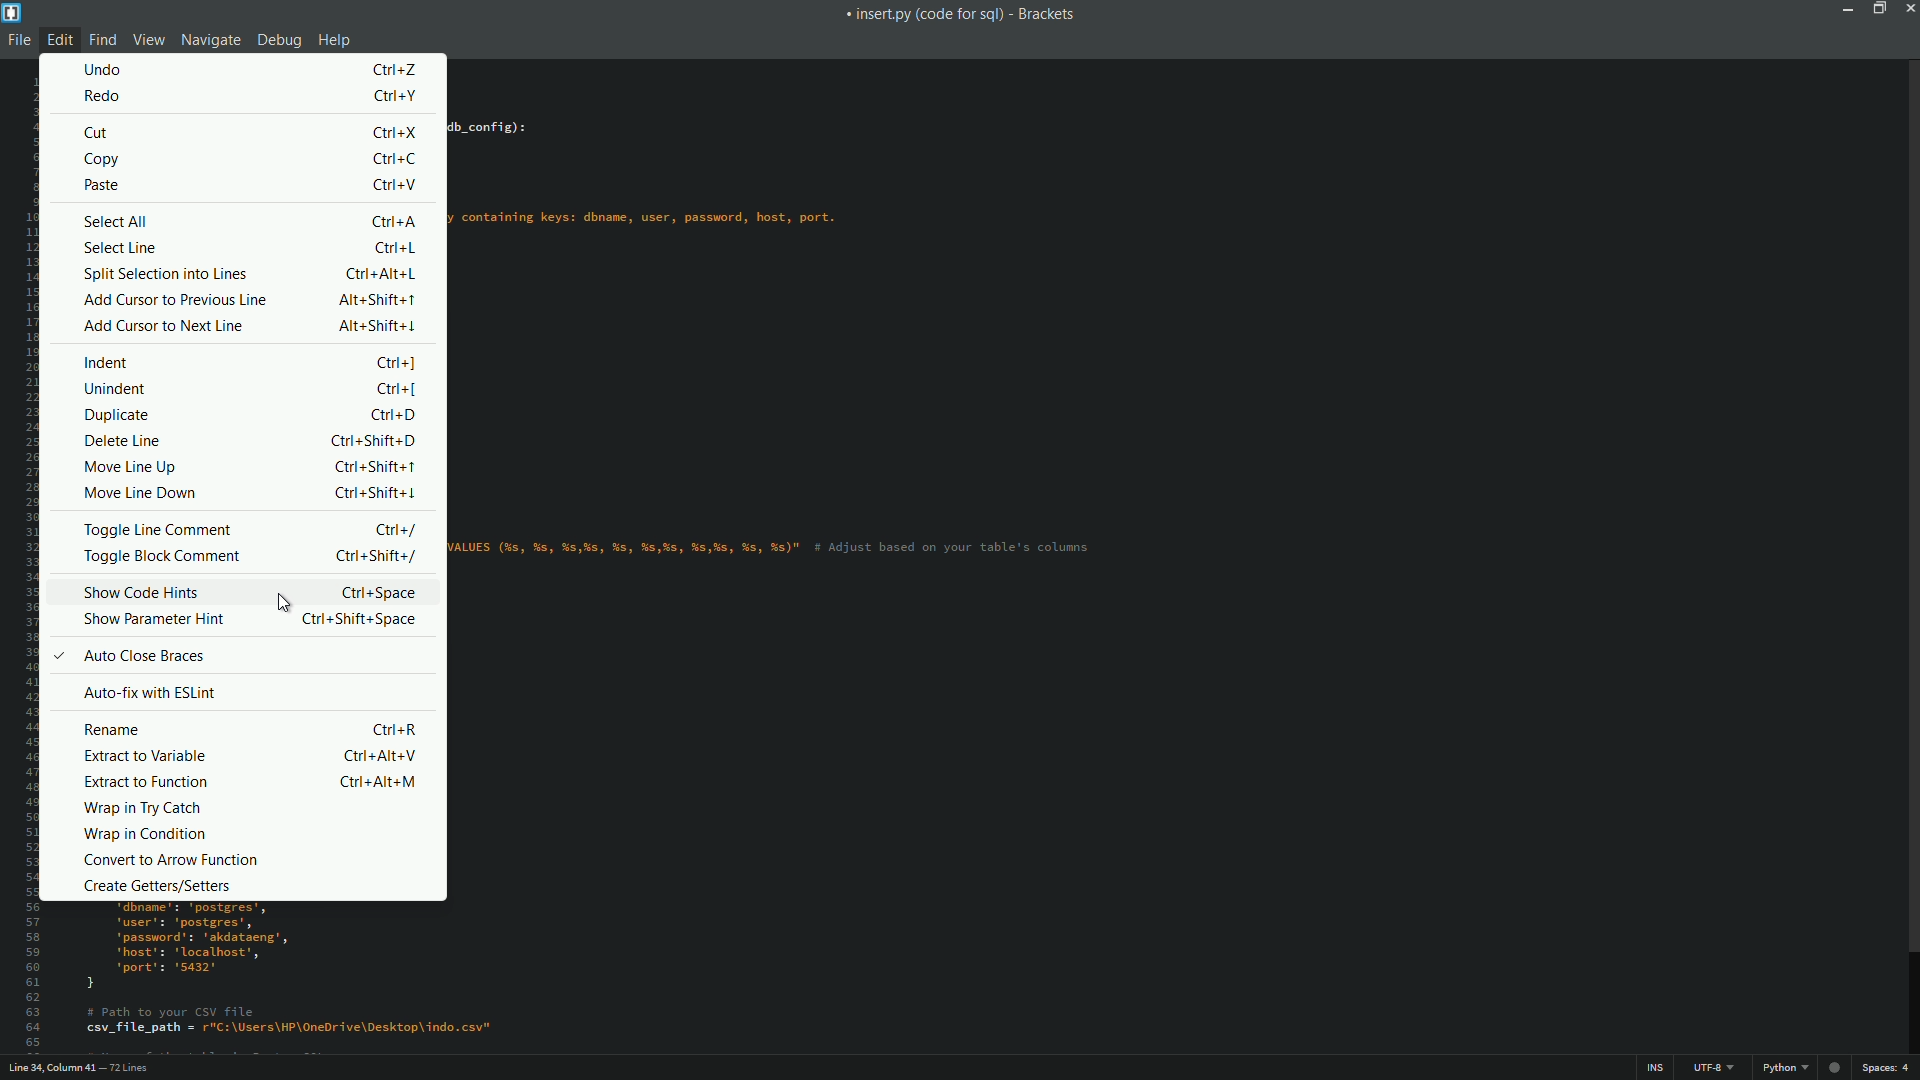  What do you see at coordinates (377, 783) in the screenshot?
I see `keyboard shortcut` at bounding box center [377, 783].